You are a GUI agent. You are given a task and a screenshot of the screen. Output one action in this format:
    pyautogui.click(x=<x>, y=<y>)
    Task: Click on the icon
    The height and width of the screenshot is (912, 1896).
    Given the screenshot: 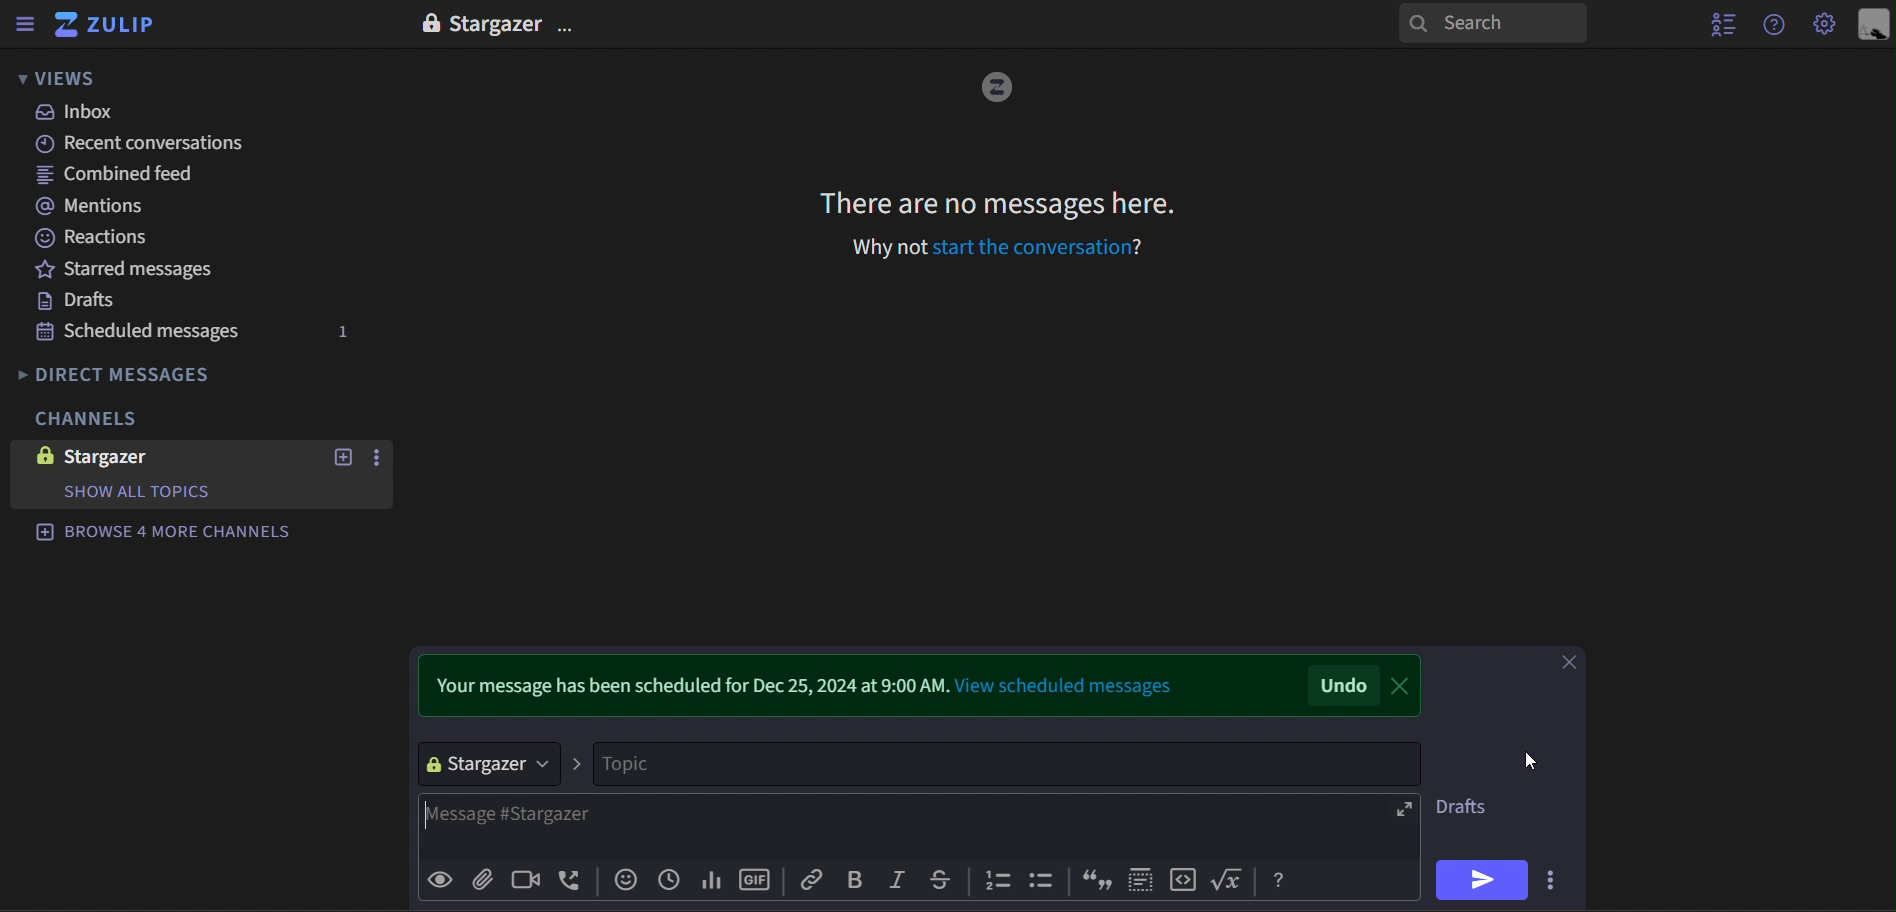 What is the action you would take?
    pyautogui.click(x=1282, y=881)
    